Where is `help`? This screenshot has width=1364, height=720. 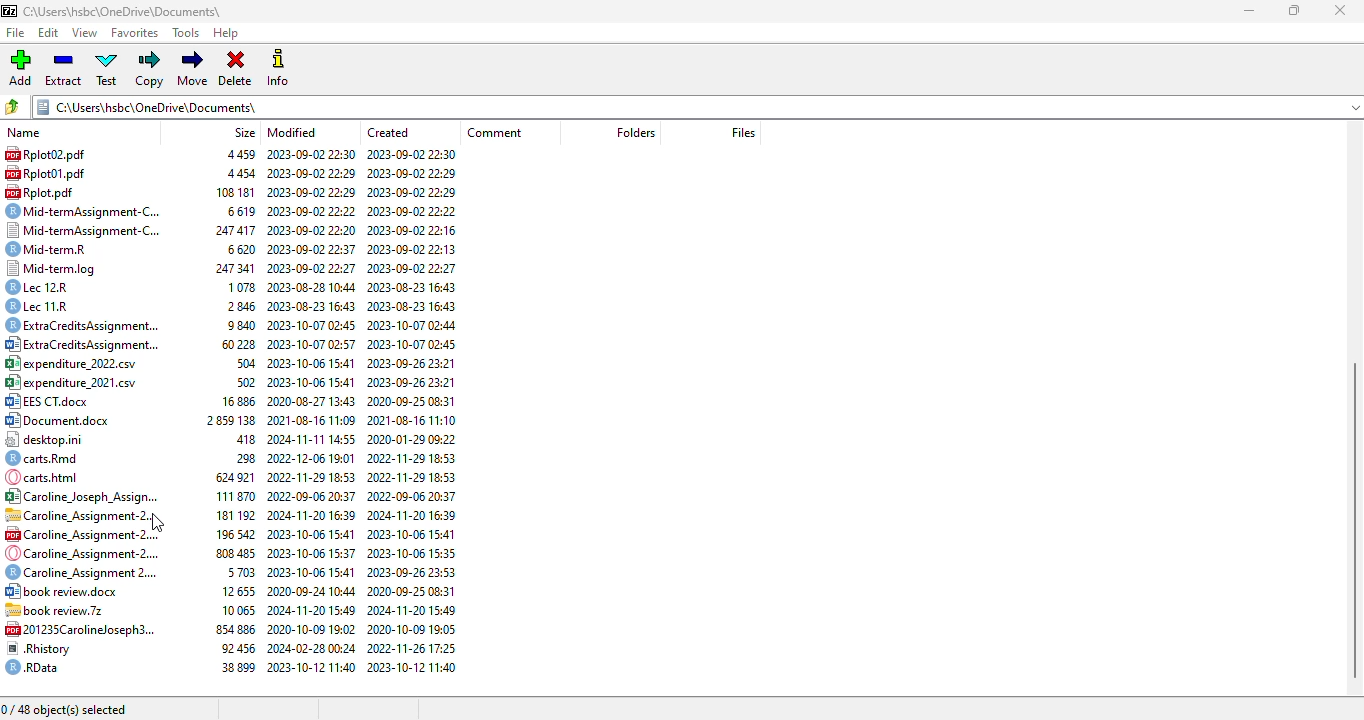 help is located at coordinates (225, 33).